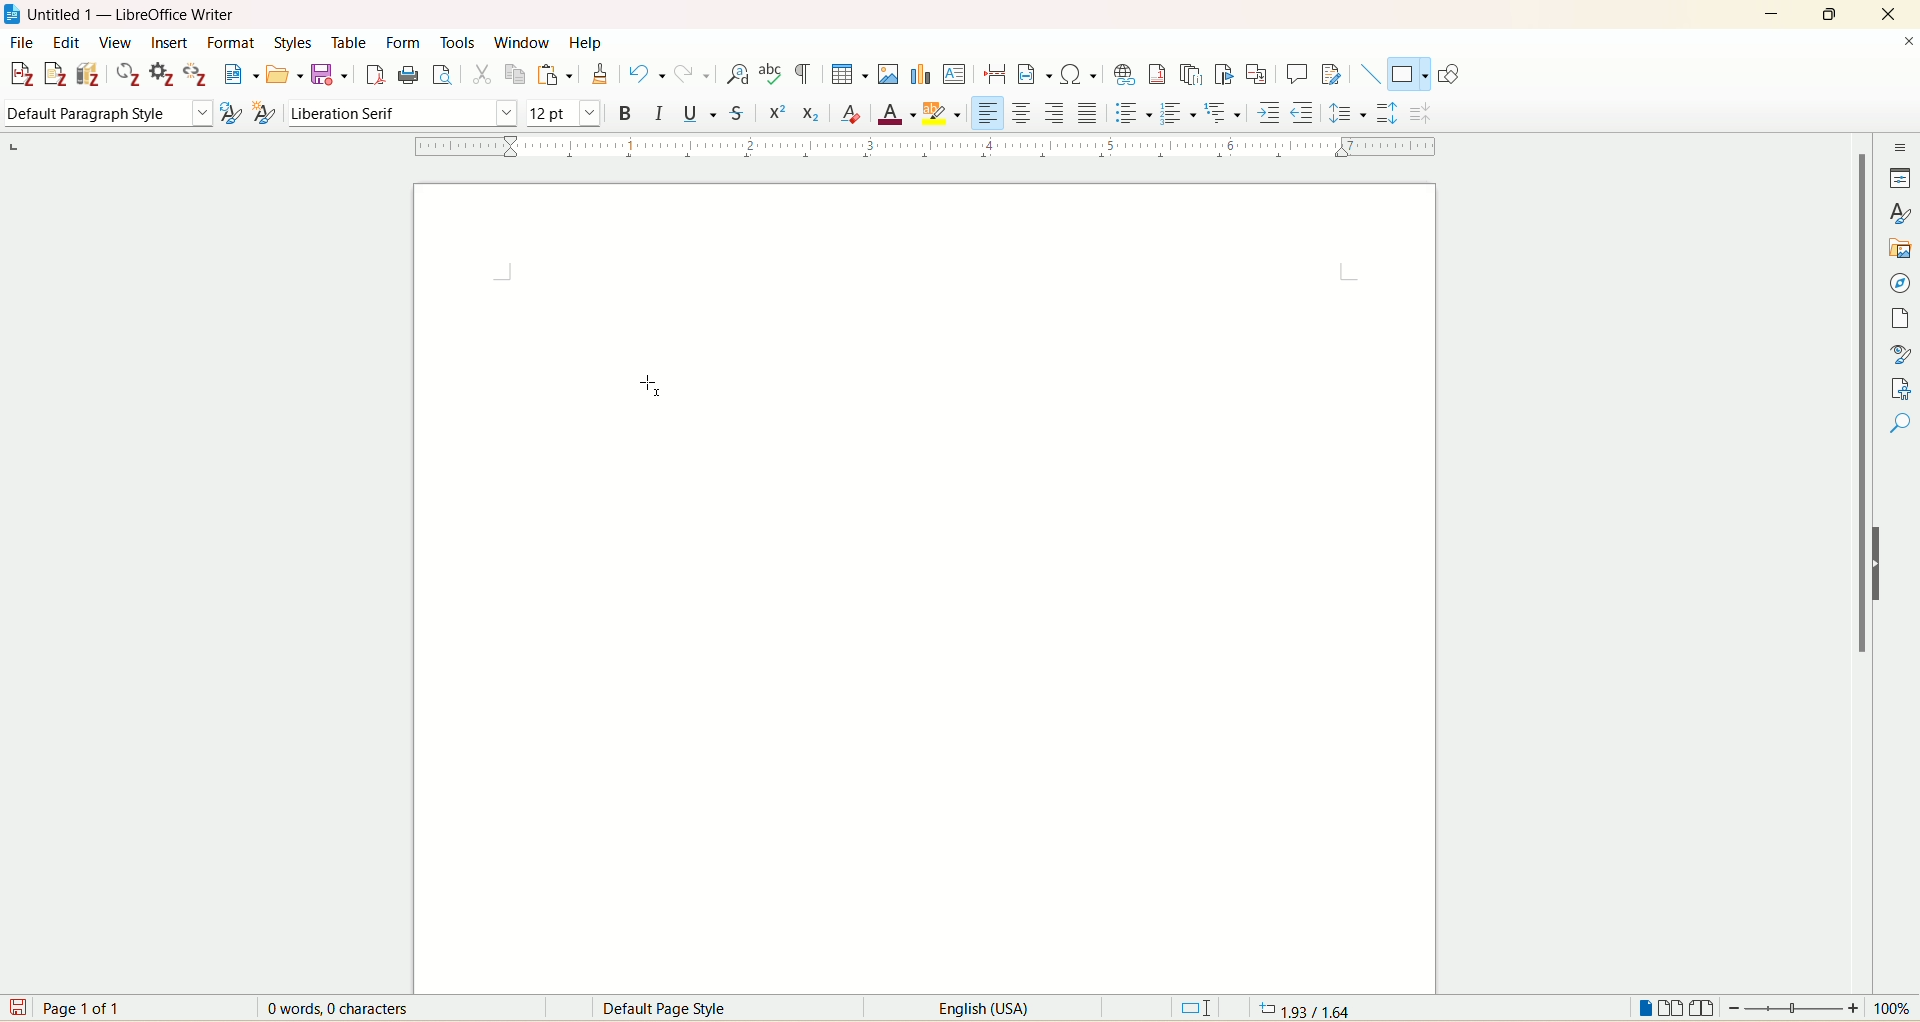 This screenshot has height=1022, width=1920. What do you see at coordinates (1908, 42) in the screenshot?
I see `close document` at bounding box center [1908, 42].